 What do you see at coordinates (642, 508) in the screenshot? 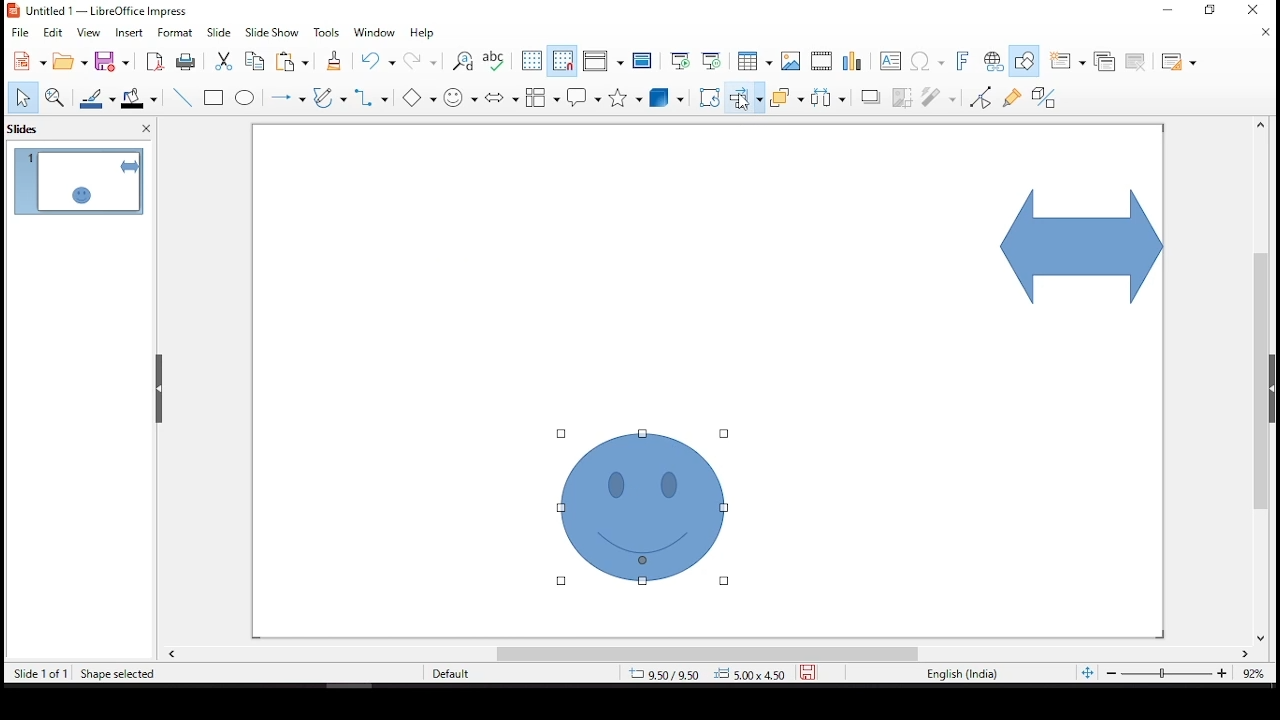
I see `shape (selected)` at bounding box center [642, 508].